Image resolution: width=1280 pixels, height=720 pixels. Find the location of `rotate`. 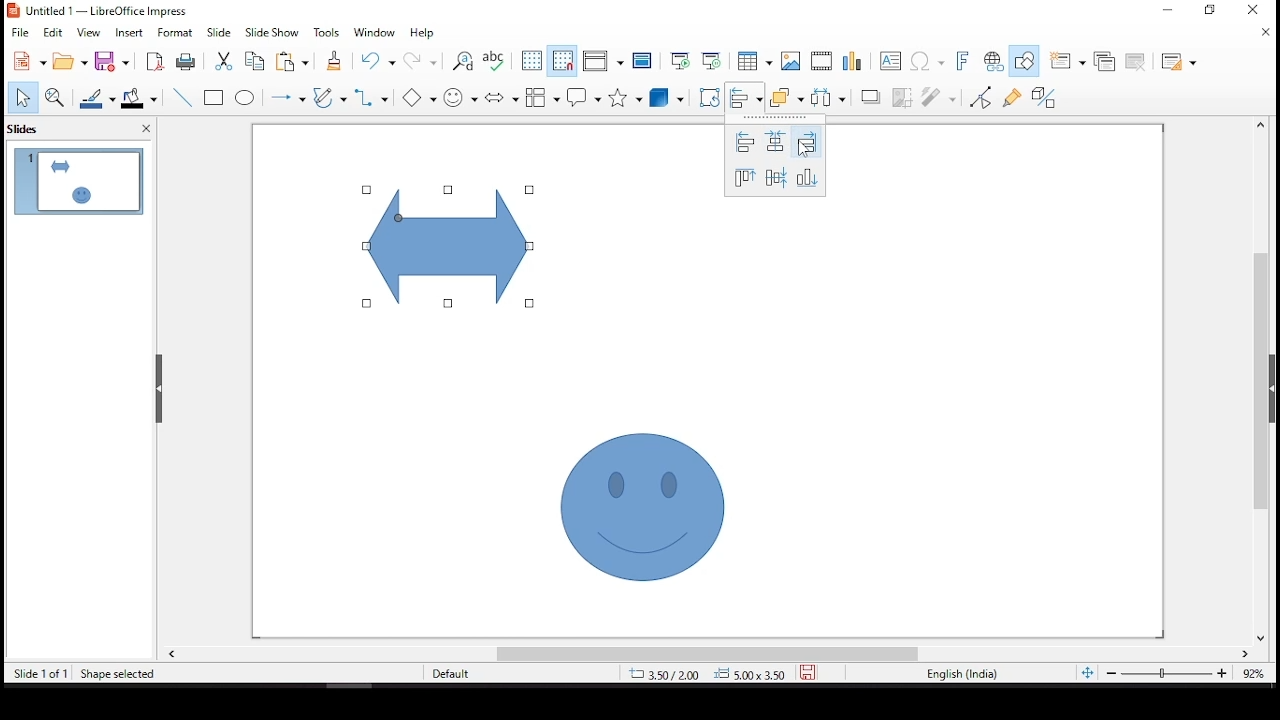

rotate is located at coordinates (711, 97).